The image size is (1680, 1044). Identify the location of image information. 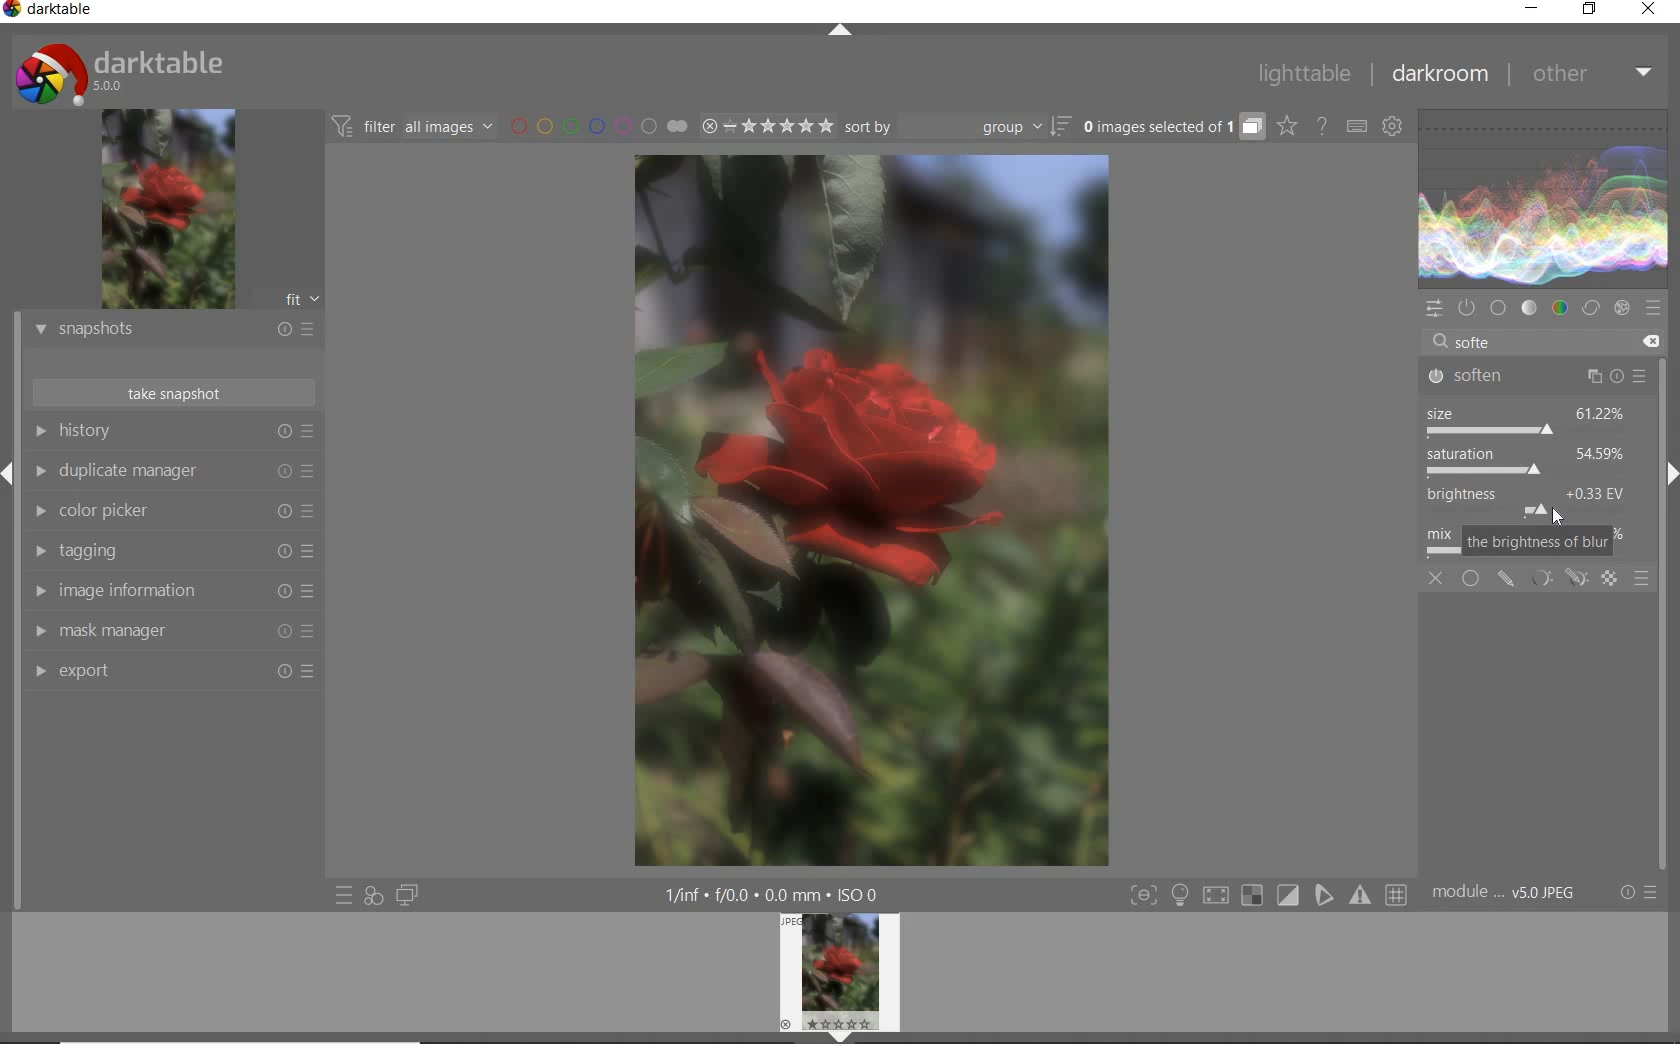
(171, 591).